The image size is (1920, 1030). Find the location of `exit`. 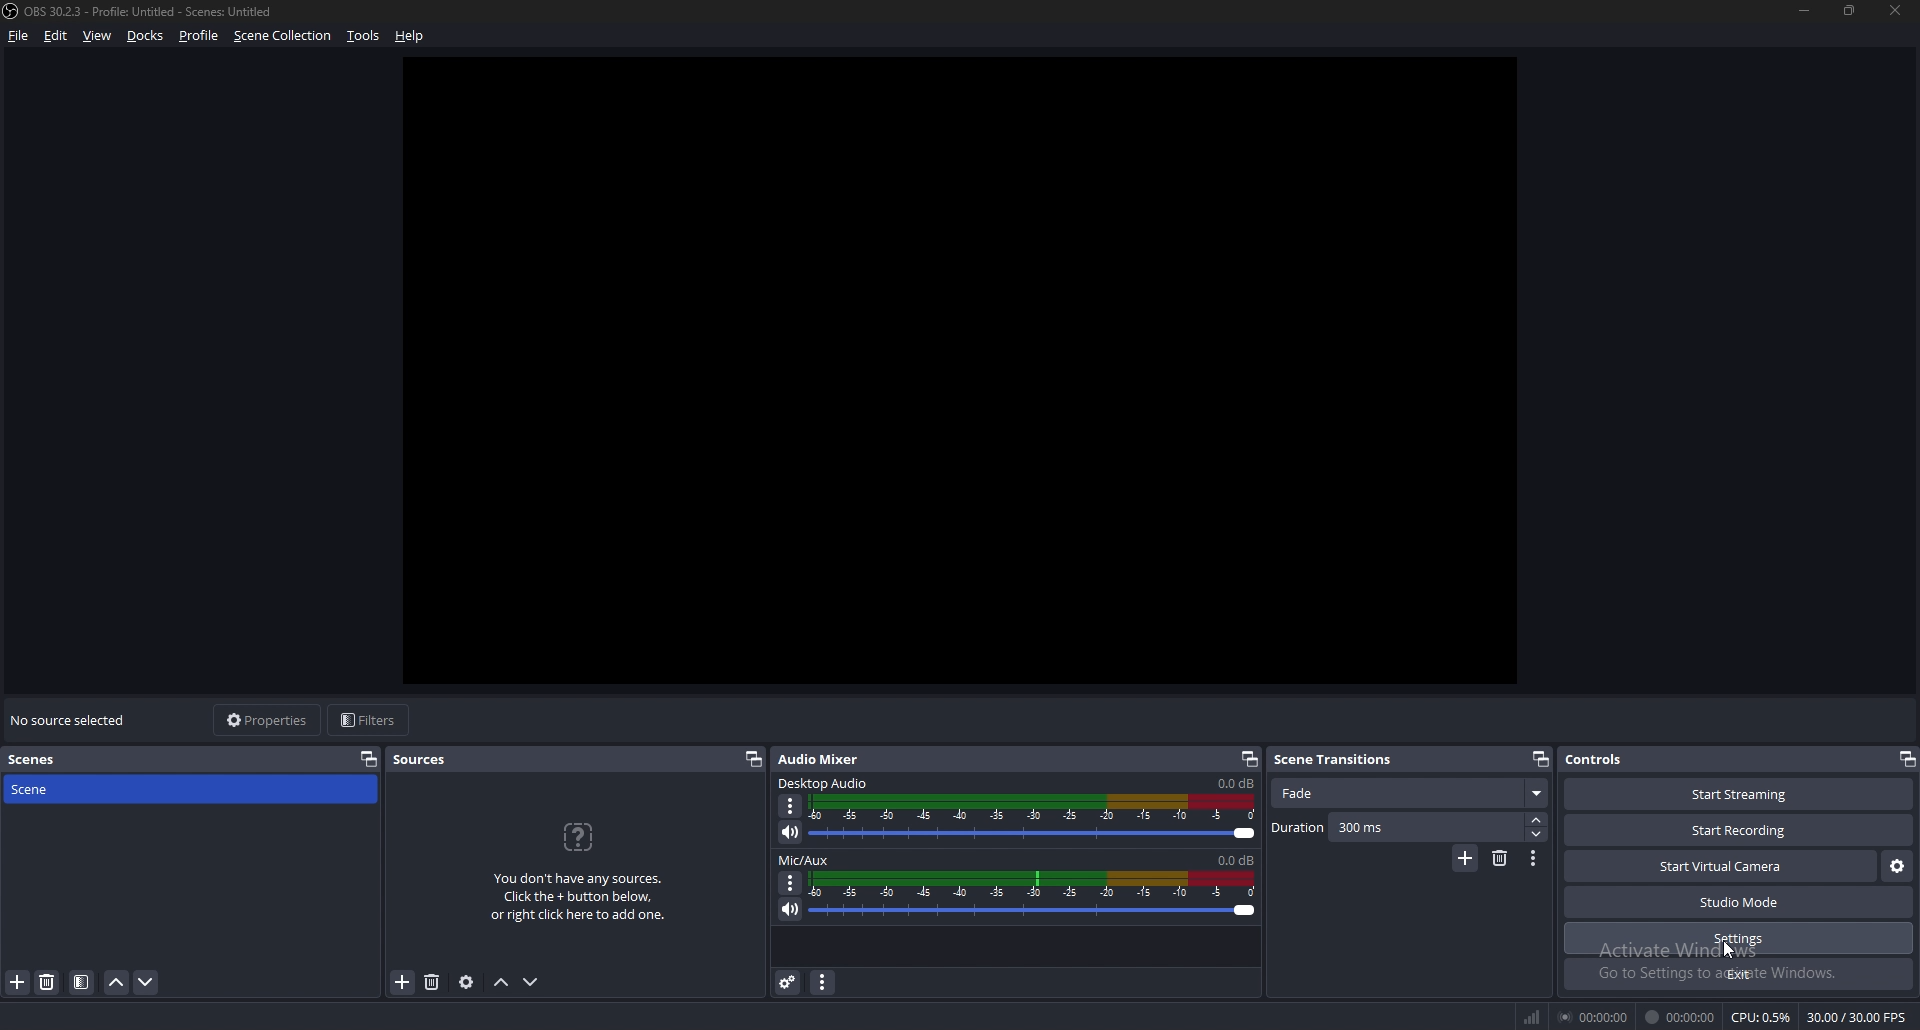

exit is located at coordinates (1740, 974).